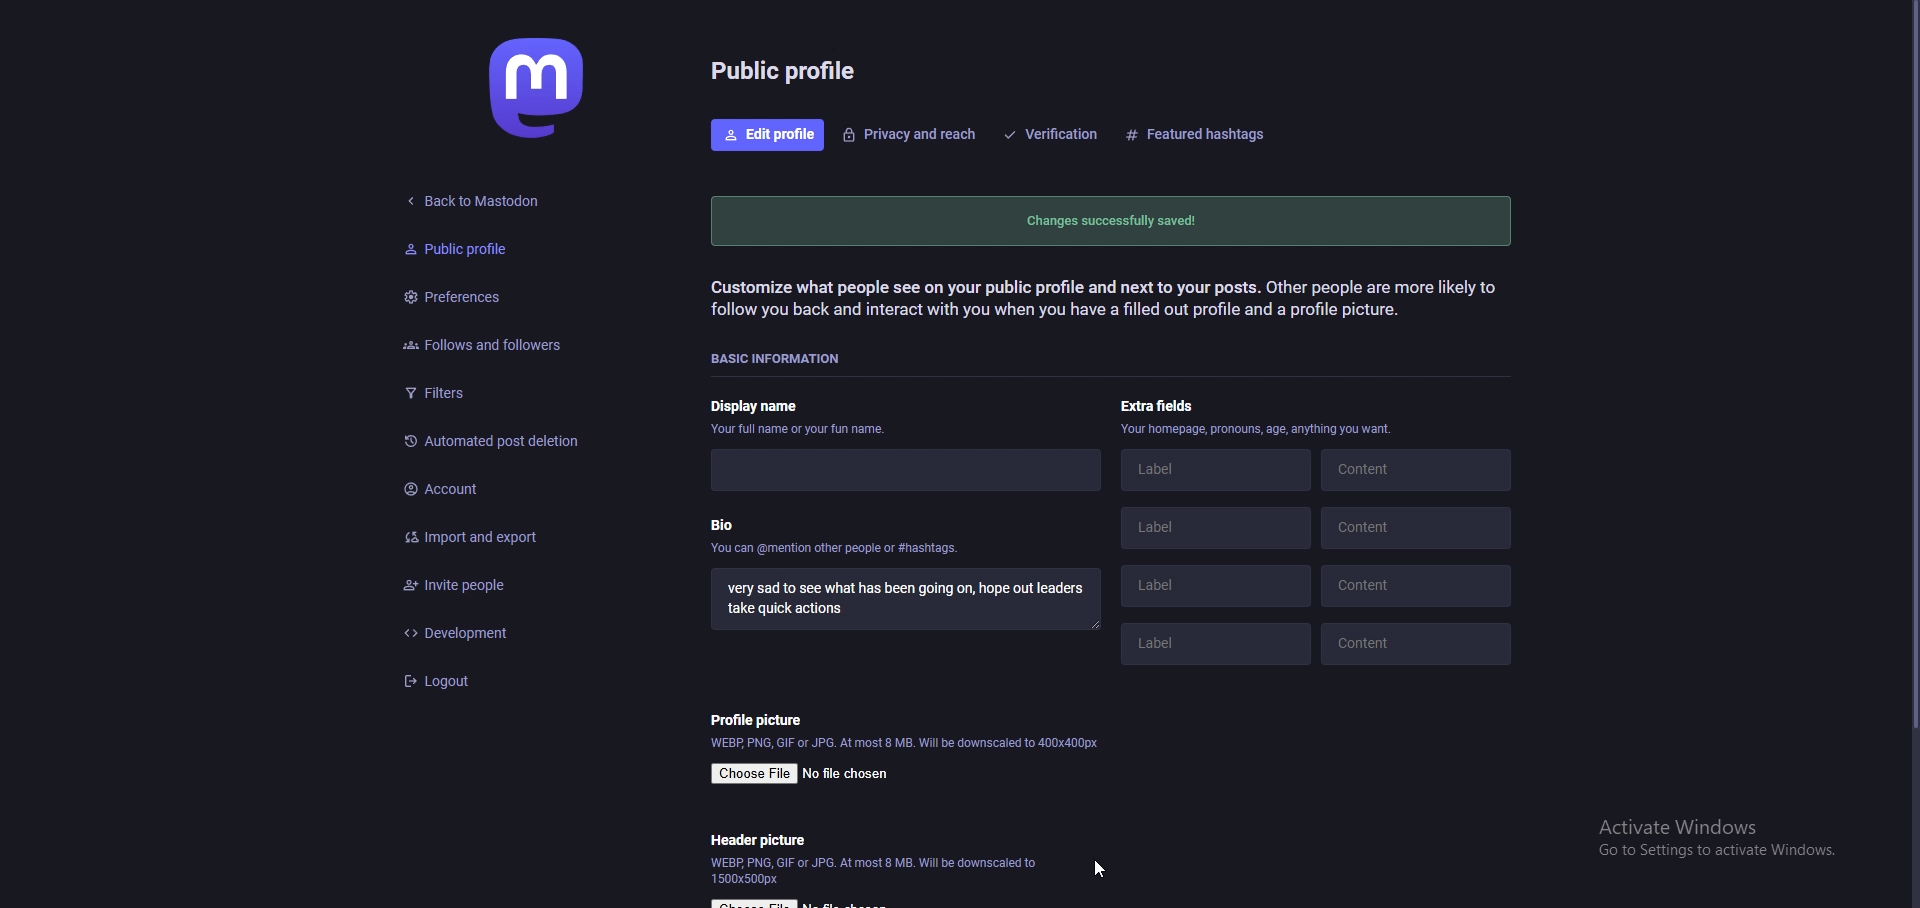 The width and height of the screenshot is (1920, 908). Describe the element at coordinates (1415, 642) in the screenshot. I see `content` at that location.